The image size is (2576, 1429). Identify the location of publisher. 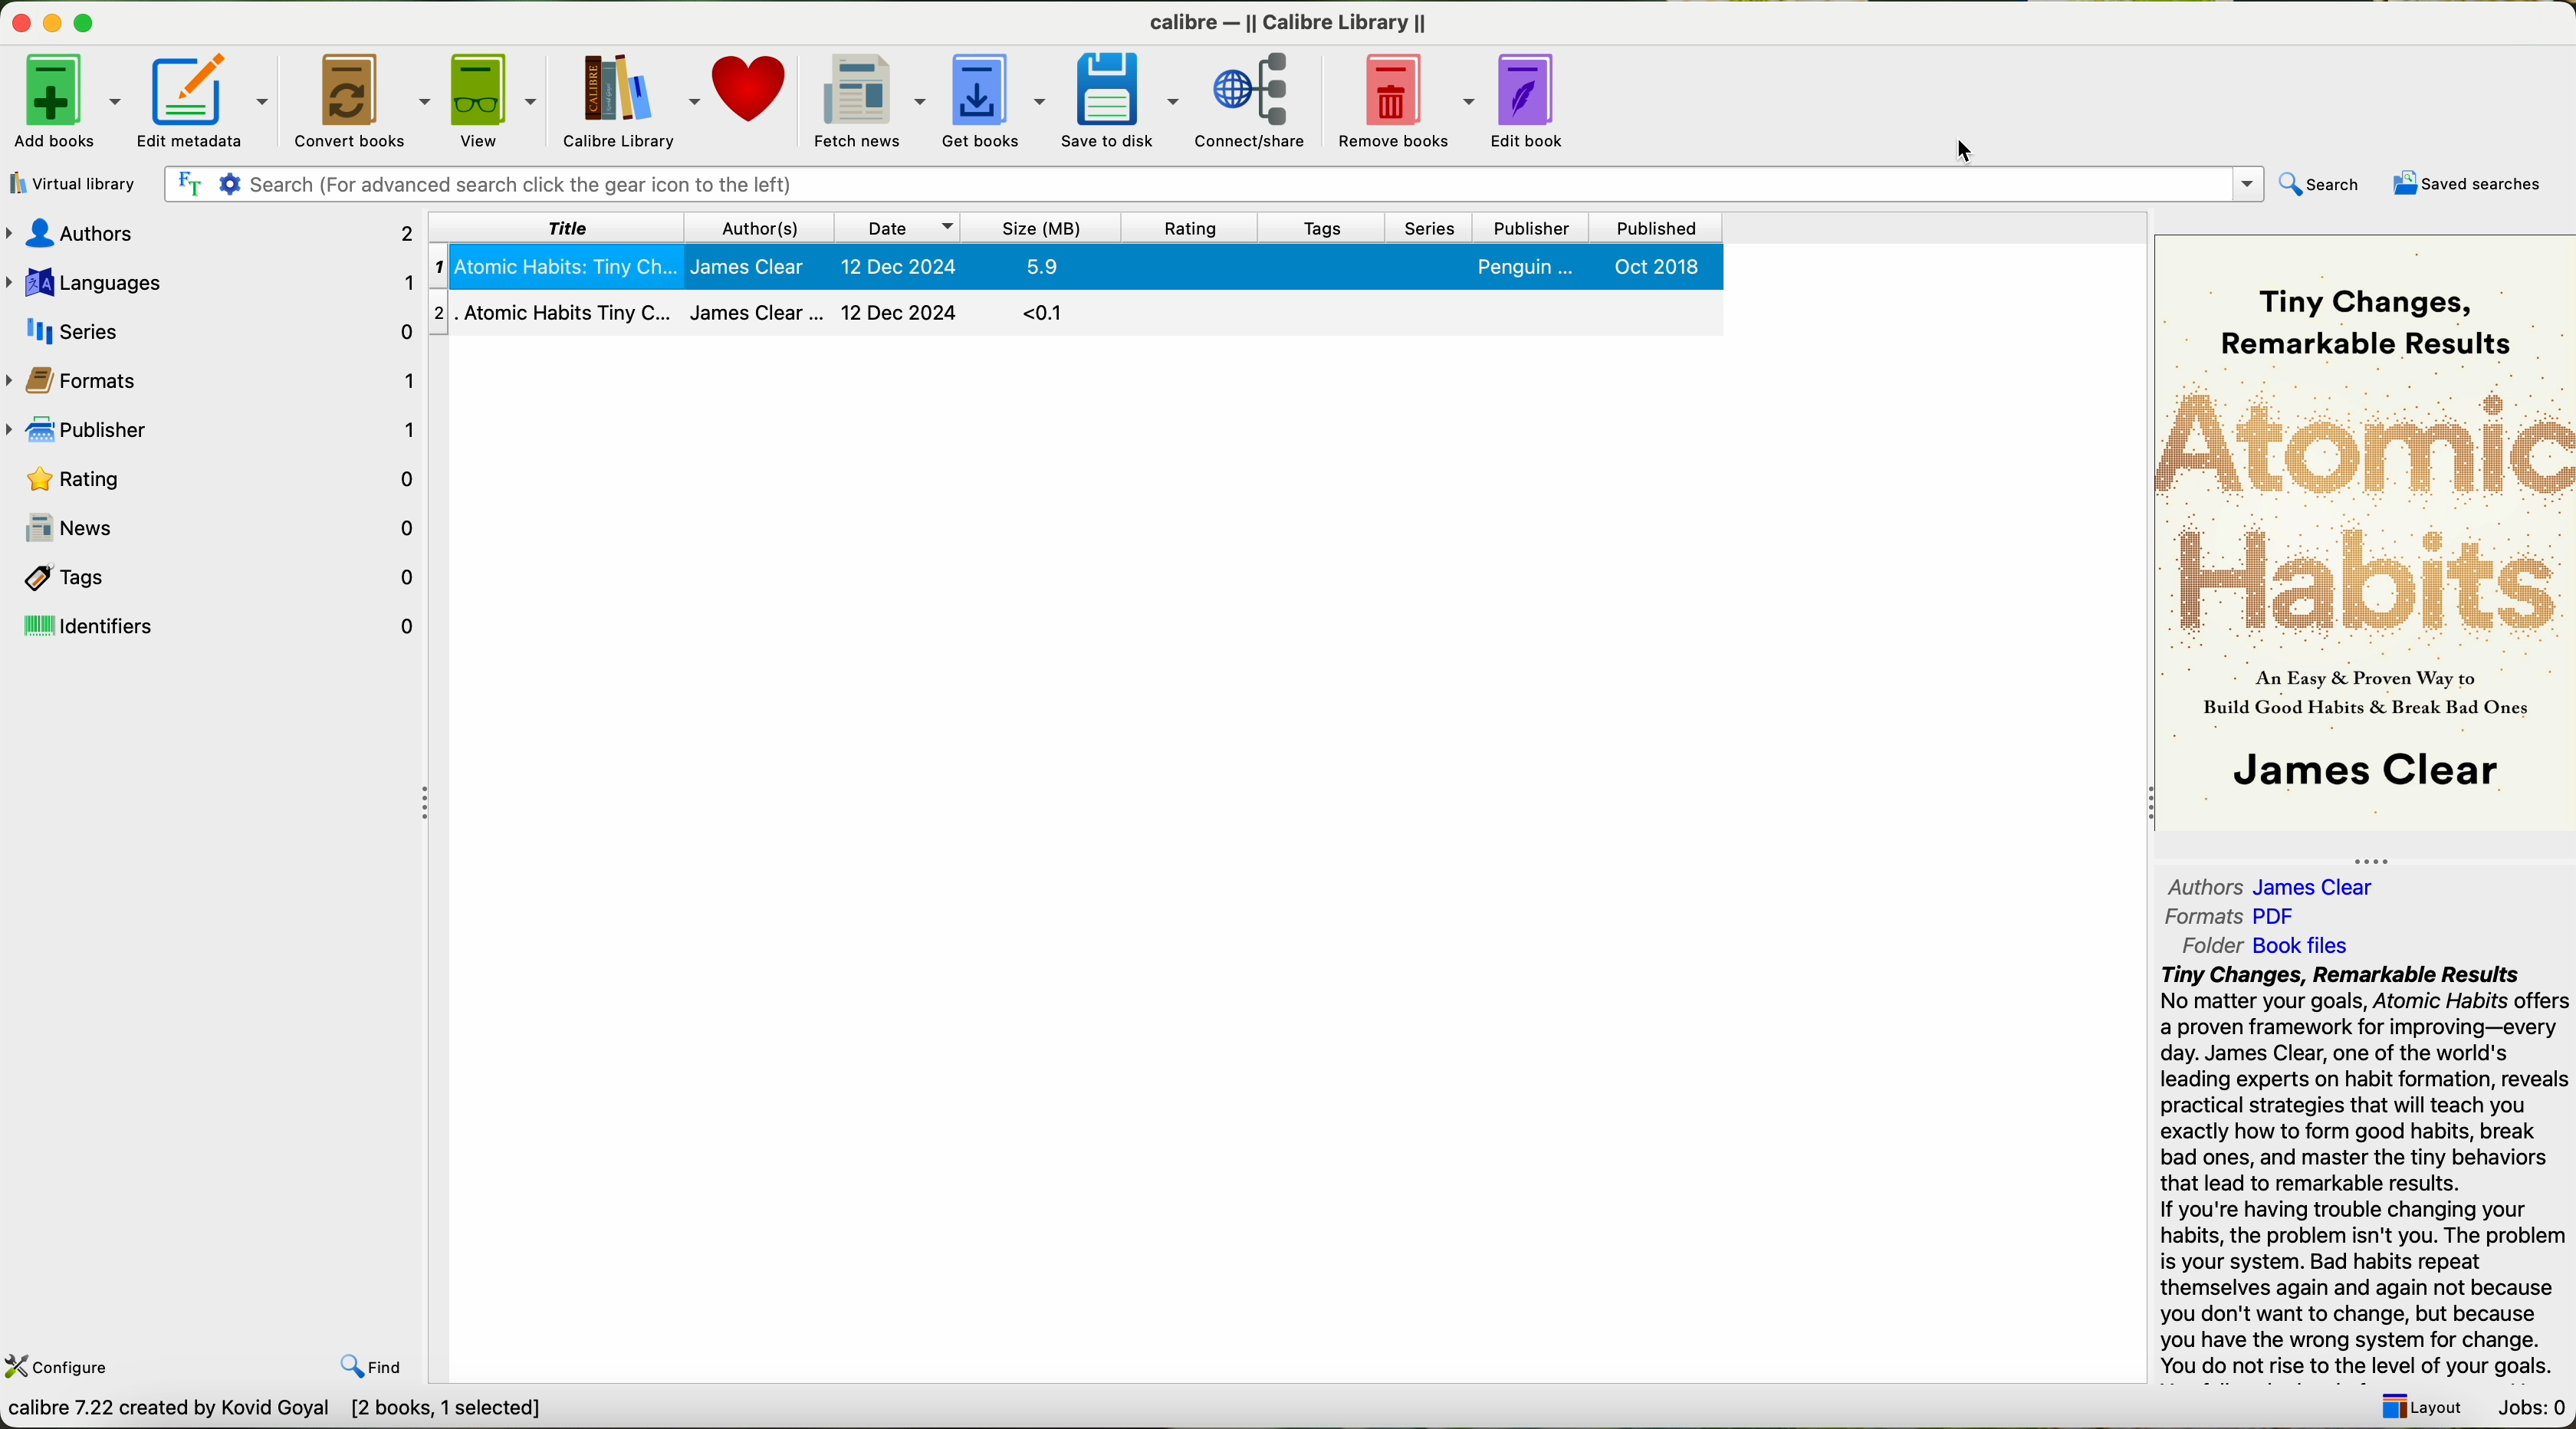
(211, 432).